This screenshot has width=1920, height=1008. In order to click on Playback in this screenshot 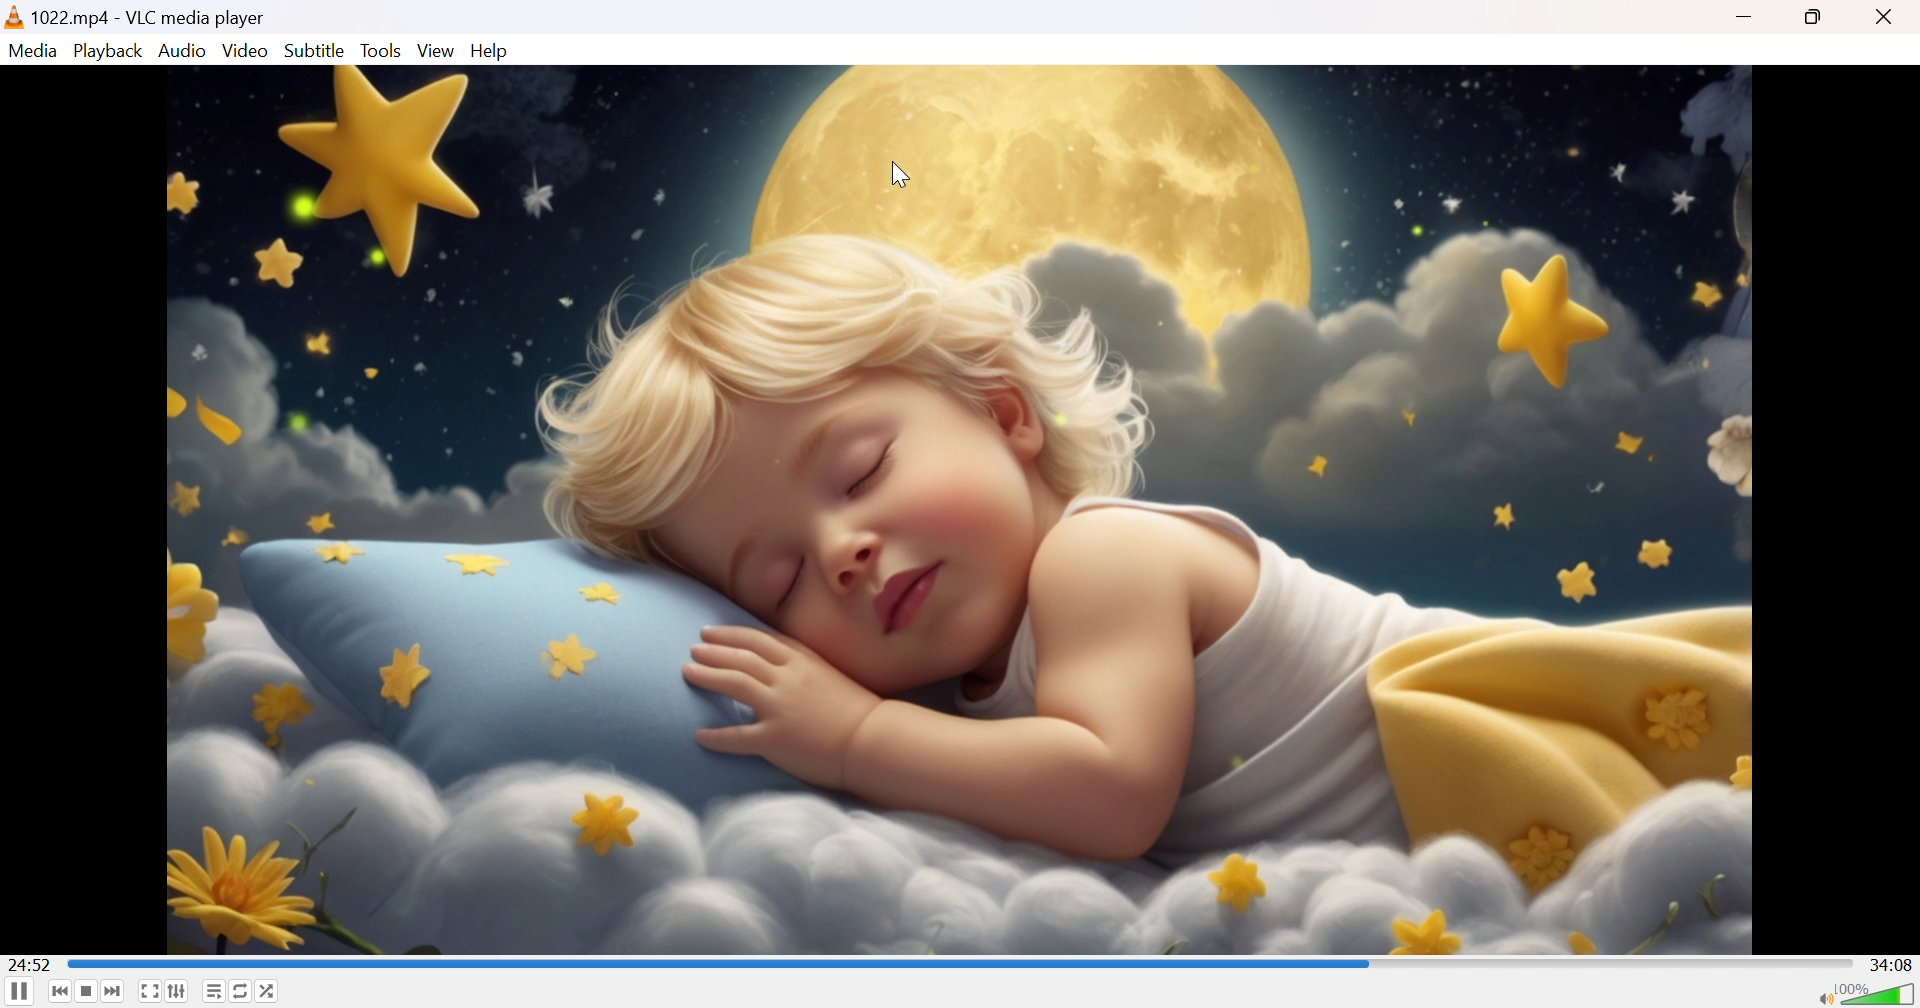, I will do `click(108, 50)`.